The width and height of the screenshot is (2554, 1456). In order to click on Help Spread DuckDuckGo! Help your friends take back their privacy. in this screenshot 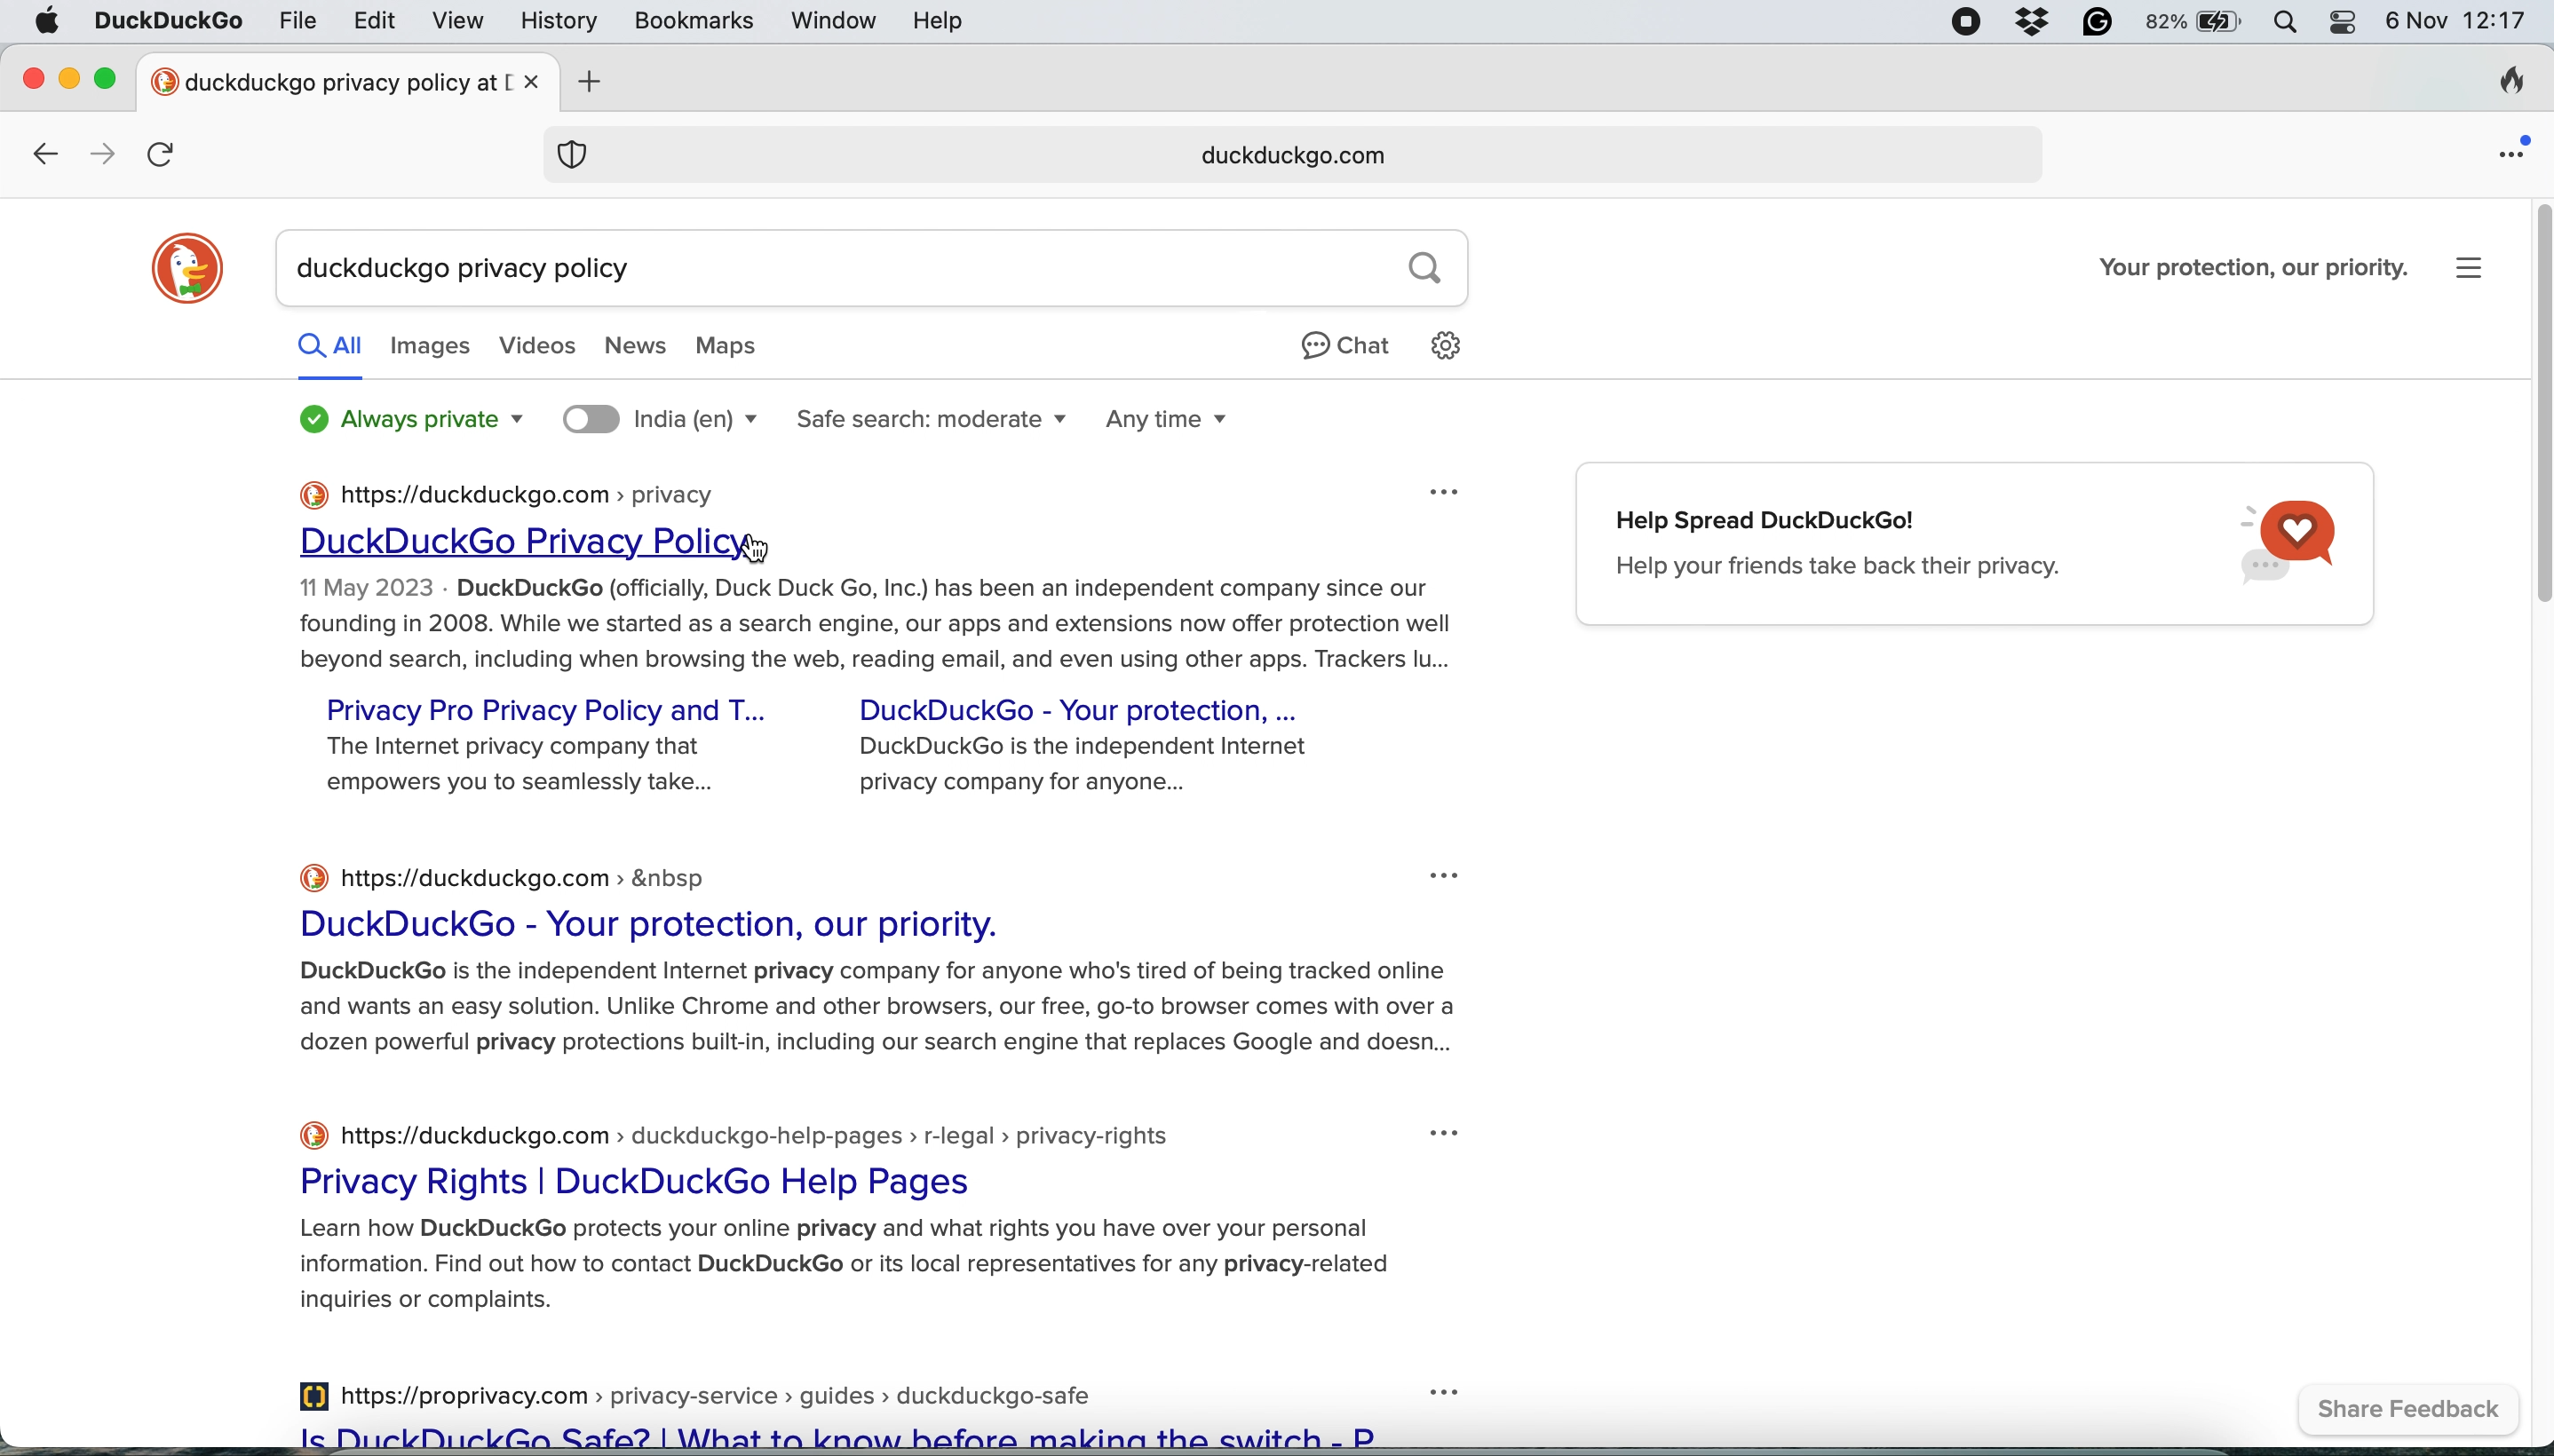, I will do `click(1970, 553)`.